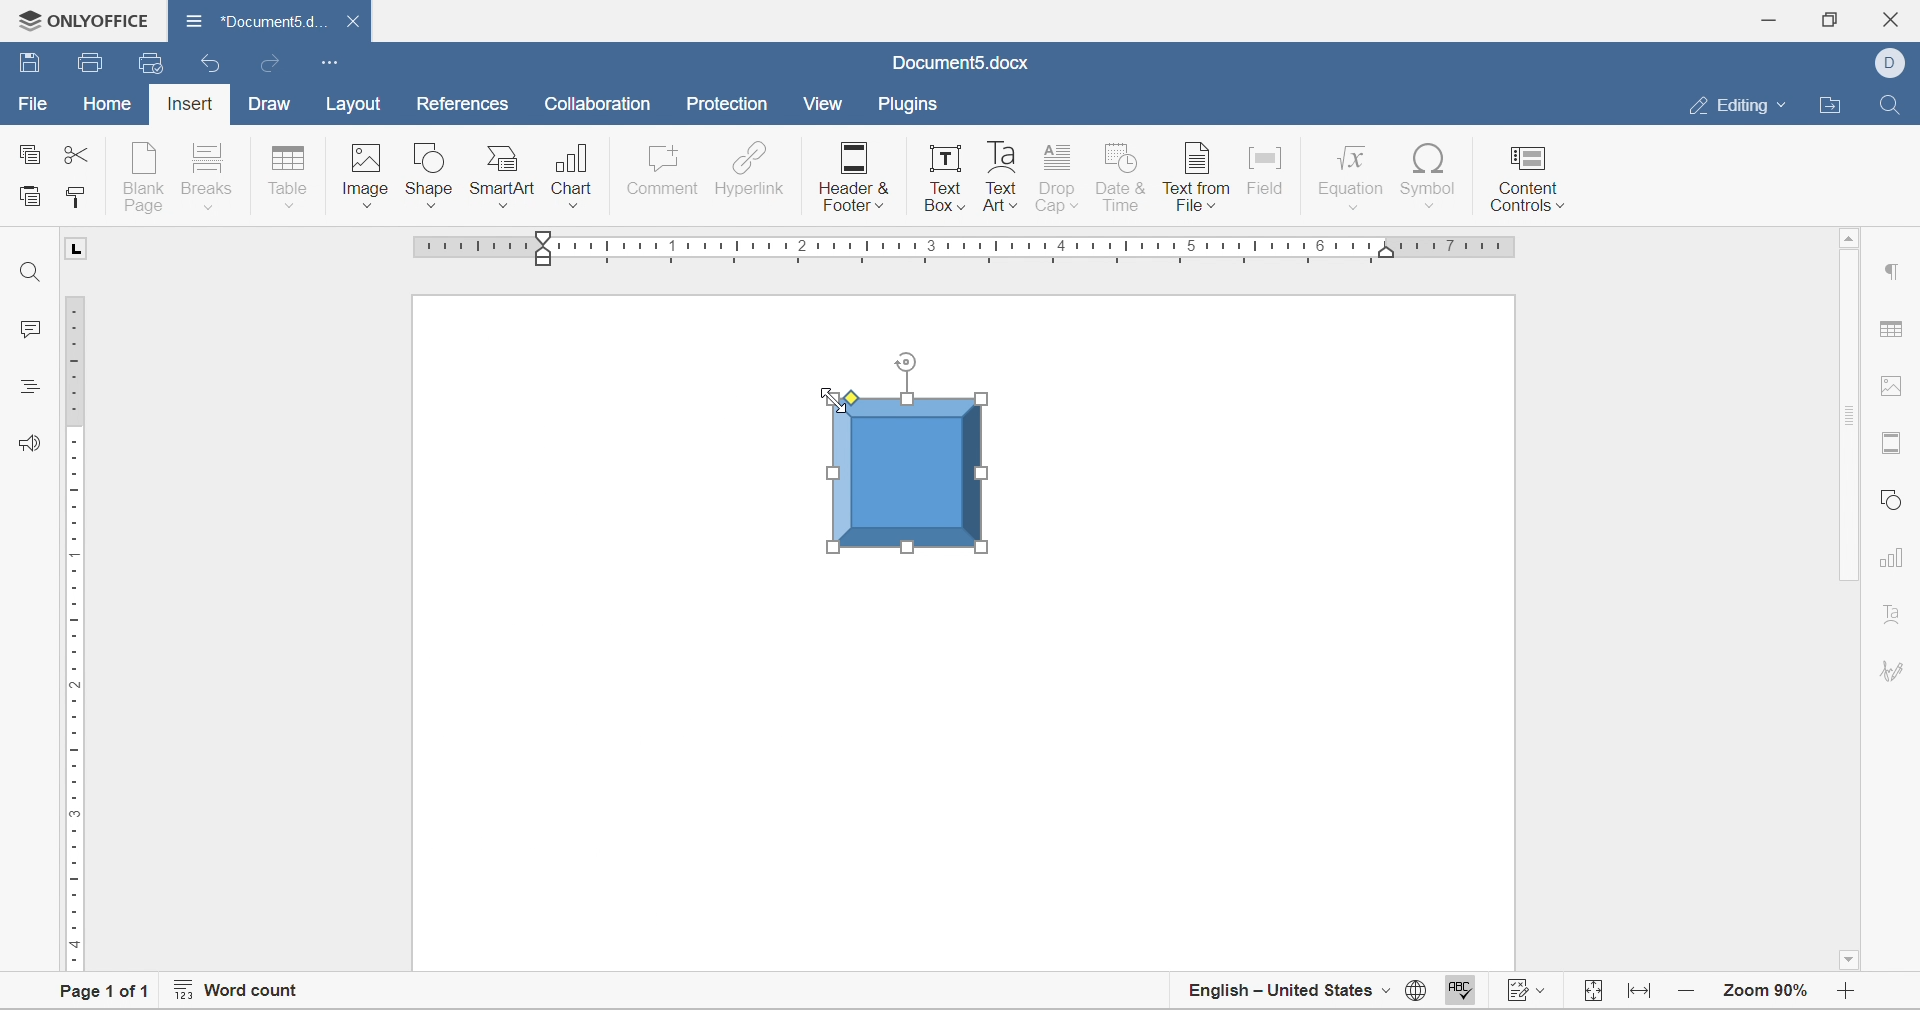 This screenshot has width=1920, height=1010. What do you see at coordinates (1895, 19) in the screenshot?
I see `close` at bounding box center [1895, 19].